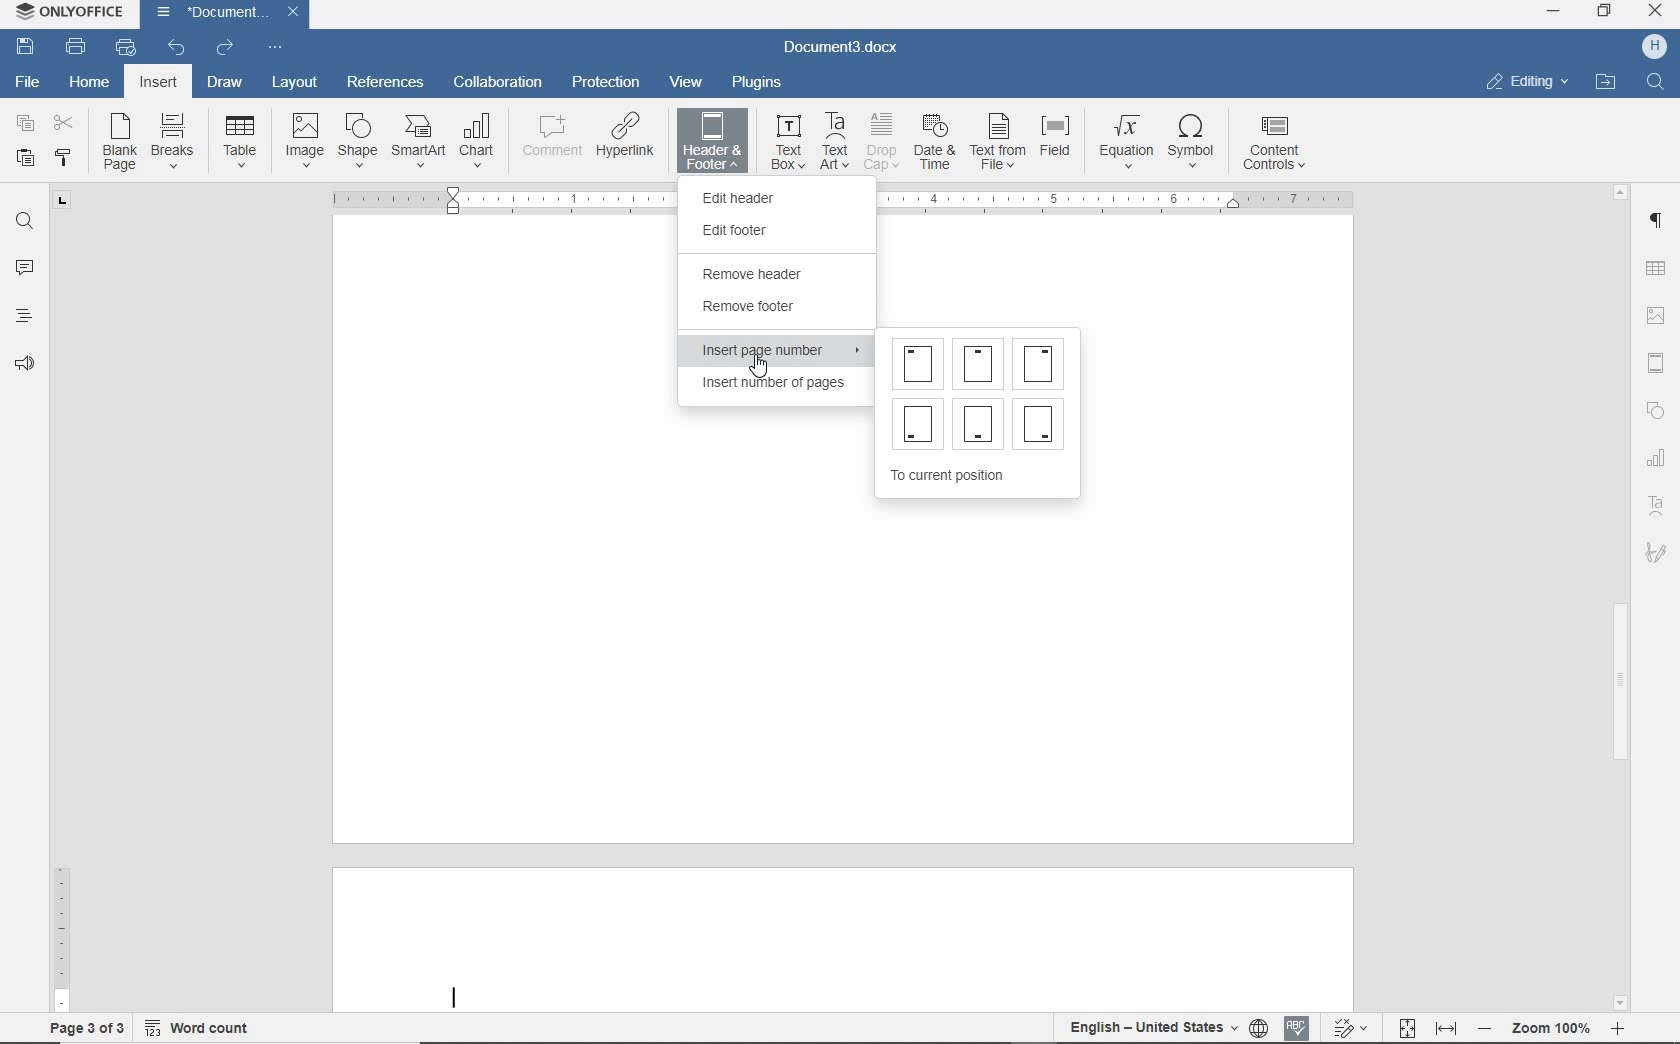  I want to click on HEADER & FOOTER, so click(712, 142).